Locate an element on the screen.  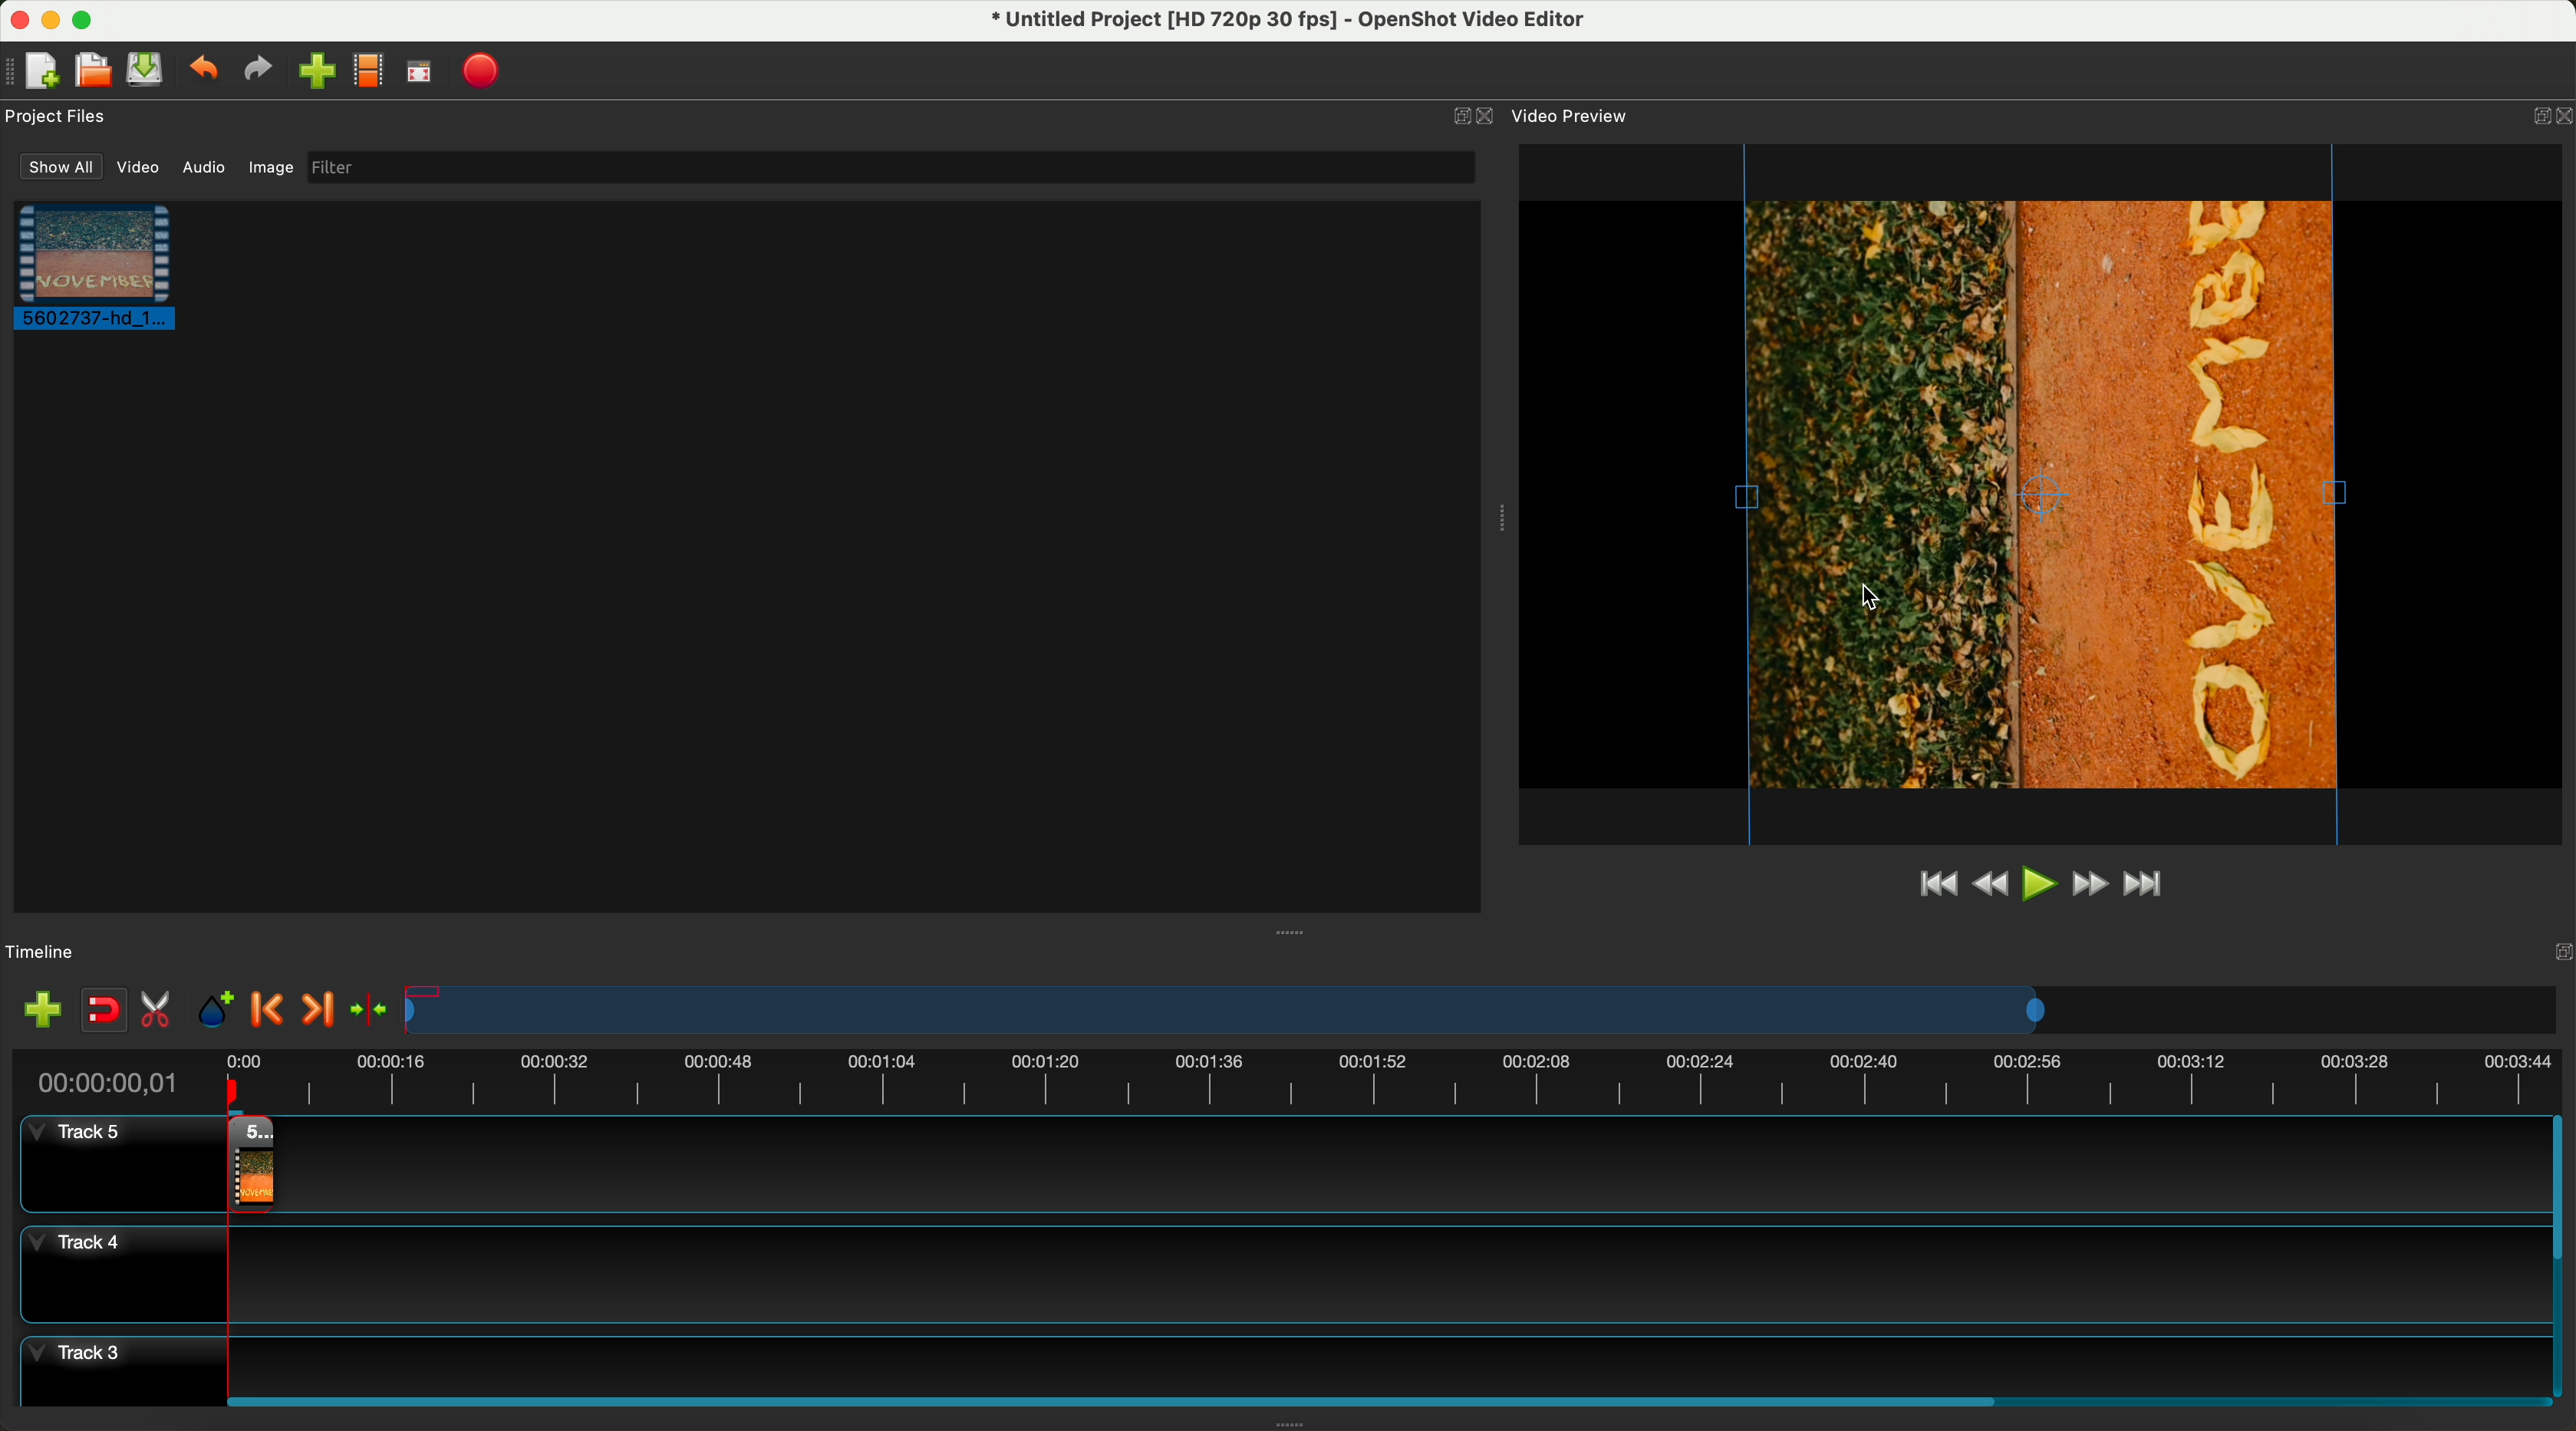
choose profile is located at coordinates (367, 70).